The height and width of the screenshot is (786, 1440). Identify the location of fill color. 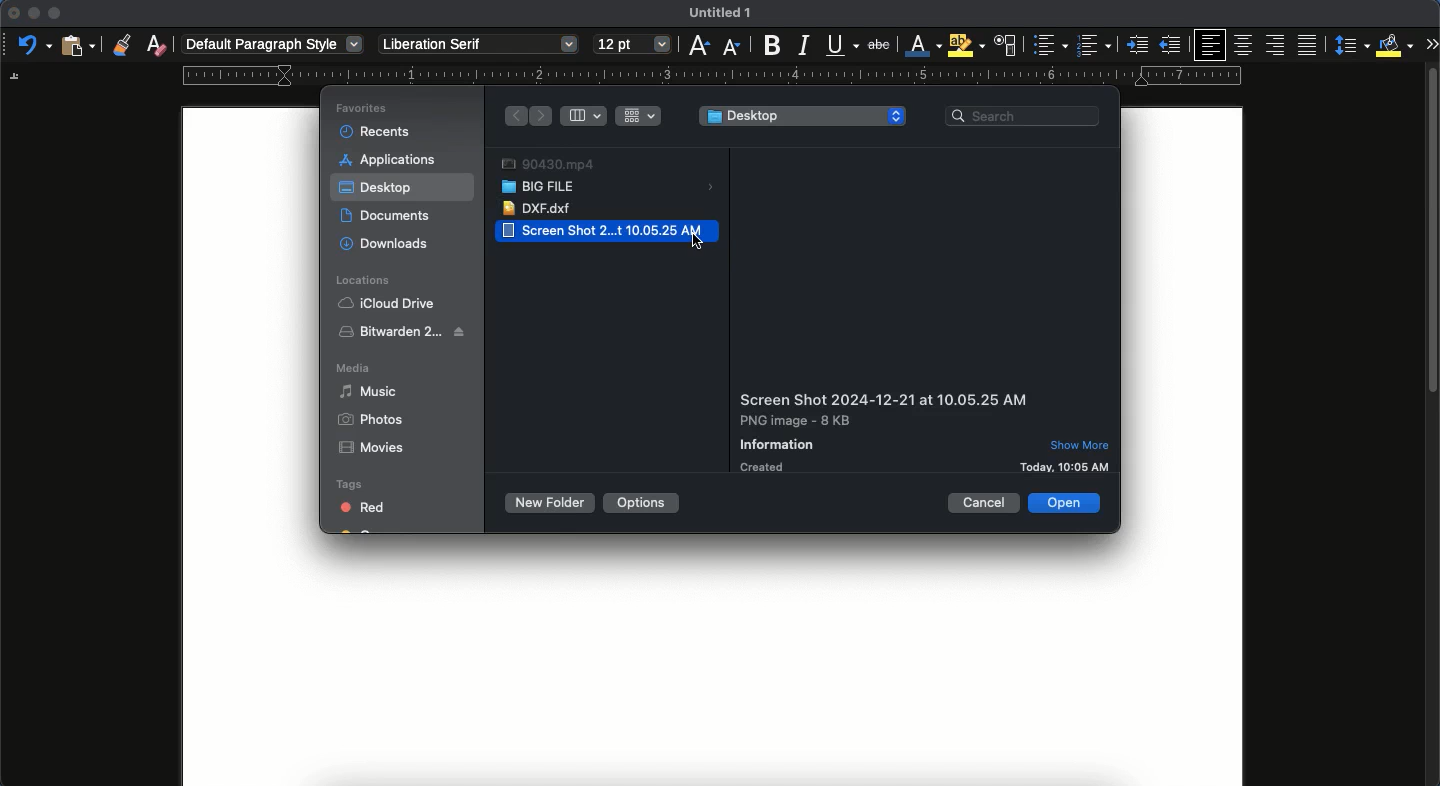
(1390, 46).